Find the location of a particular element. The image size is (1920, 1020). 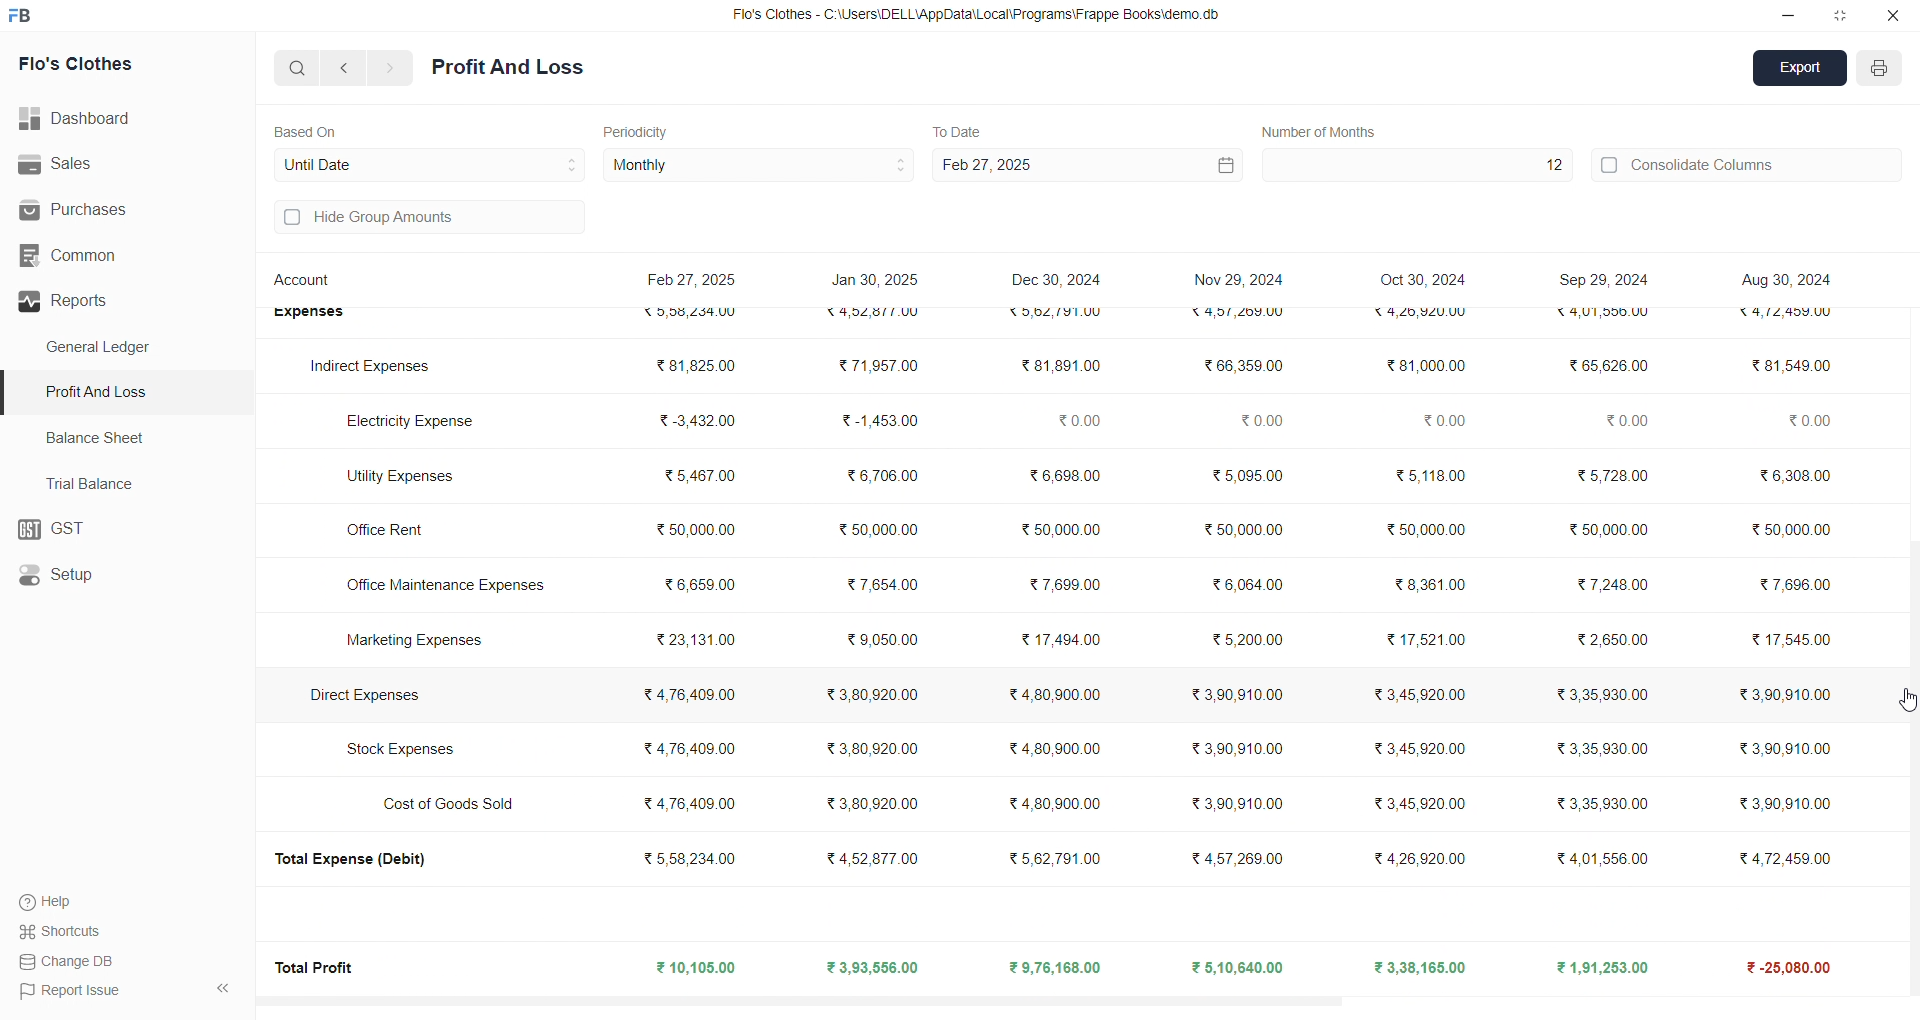

₹0.00 is located at coordinates (1074, 418).